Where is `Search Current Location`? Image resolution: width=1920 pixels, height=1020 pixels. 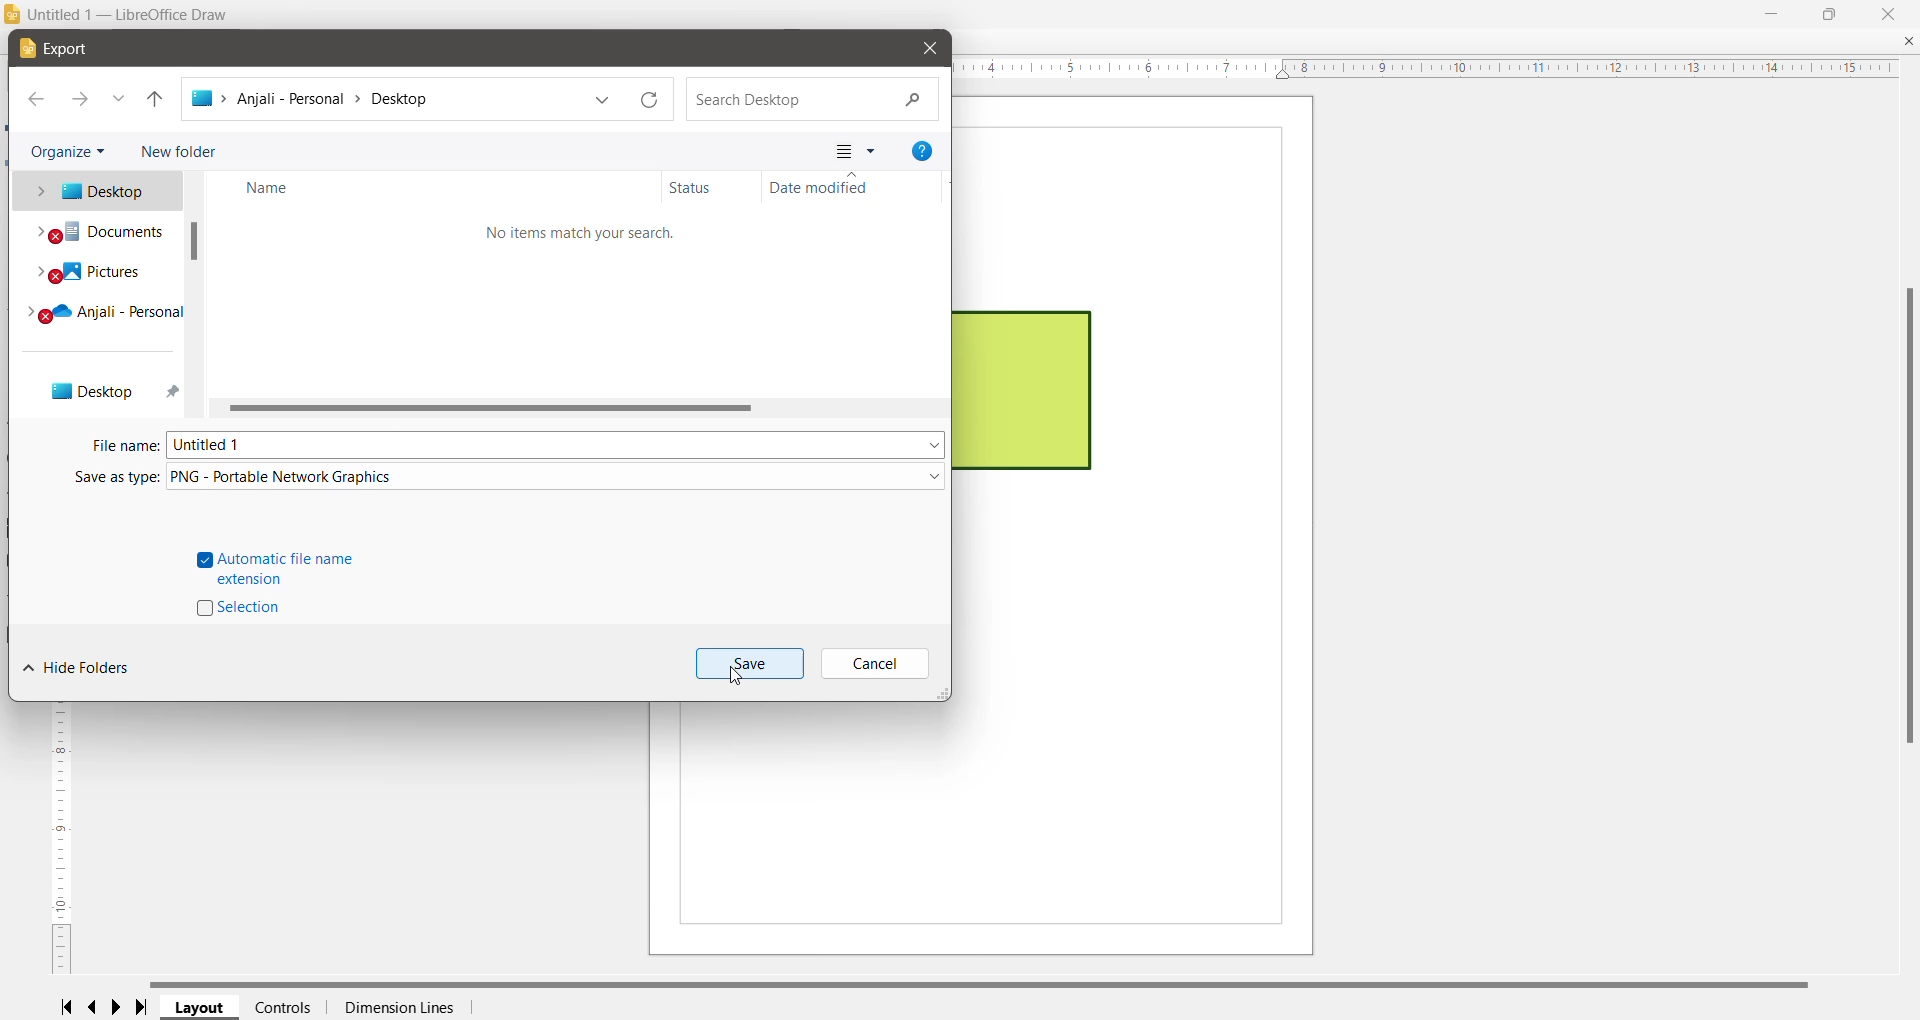
Search Current Location is located at coordinates (811, 101).